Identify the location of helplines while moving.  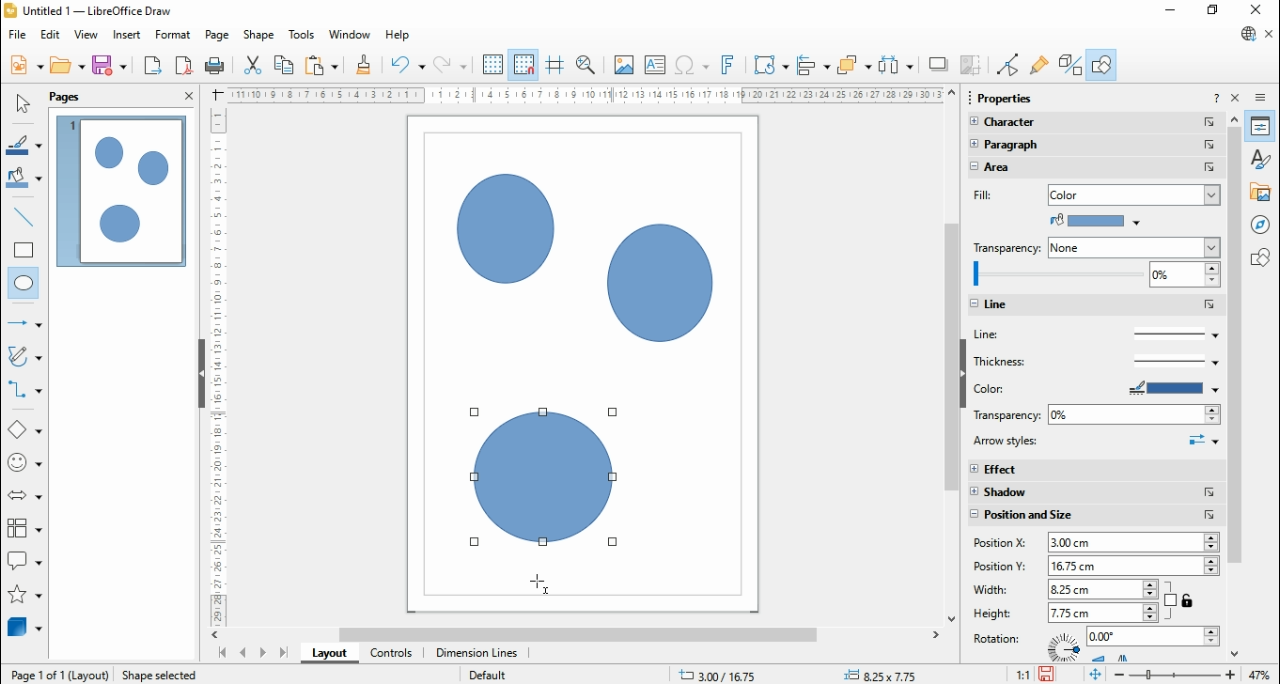
(555, 65).